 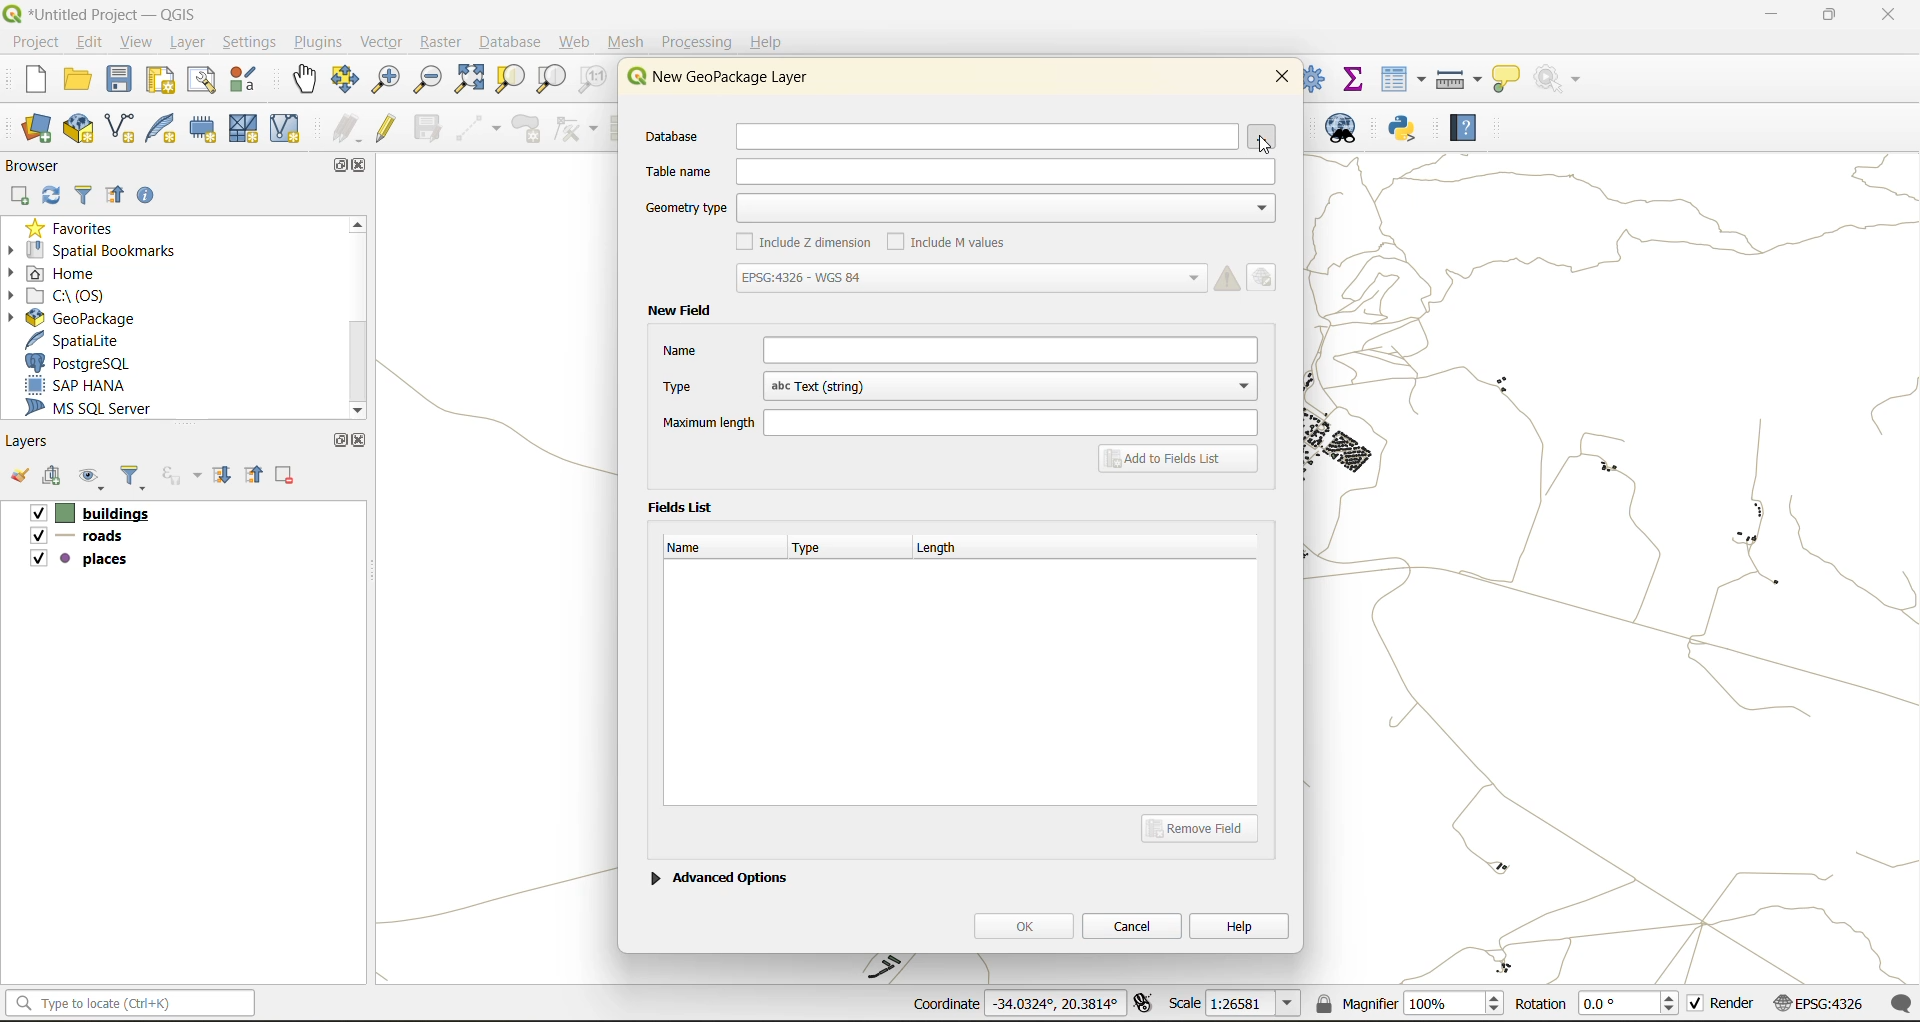 What do you see at coordinates (1404, 80) in the screenshot?
I see `attributes table` at bounding box center [1404, 80].